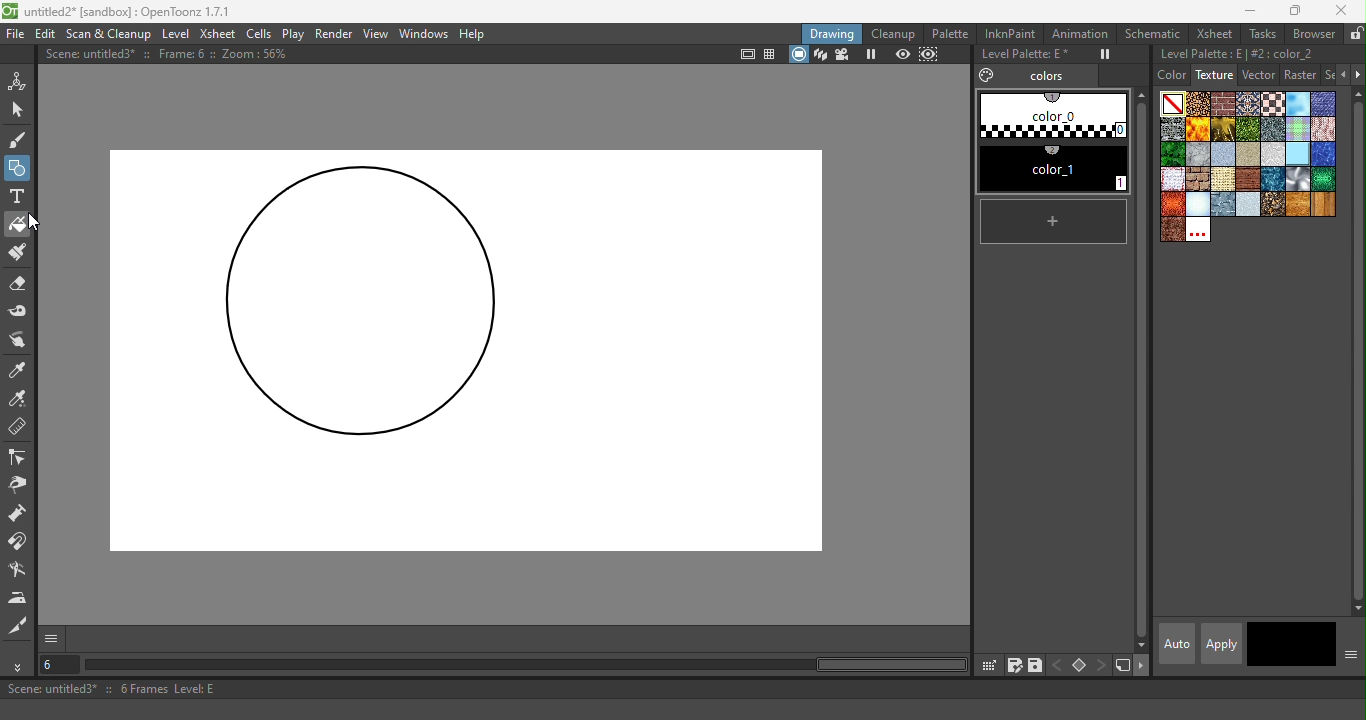 The height and width of the screenshot is (720, 1366). Describe the element at coordinates (1260, 34) in the screenshot. I see `Tasks` at that location.